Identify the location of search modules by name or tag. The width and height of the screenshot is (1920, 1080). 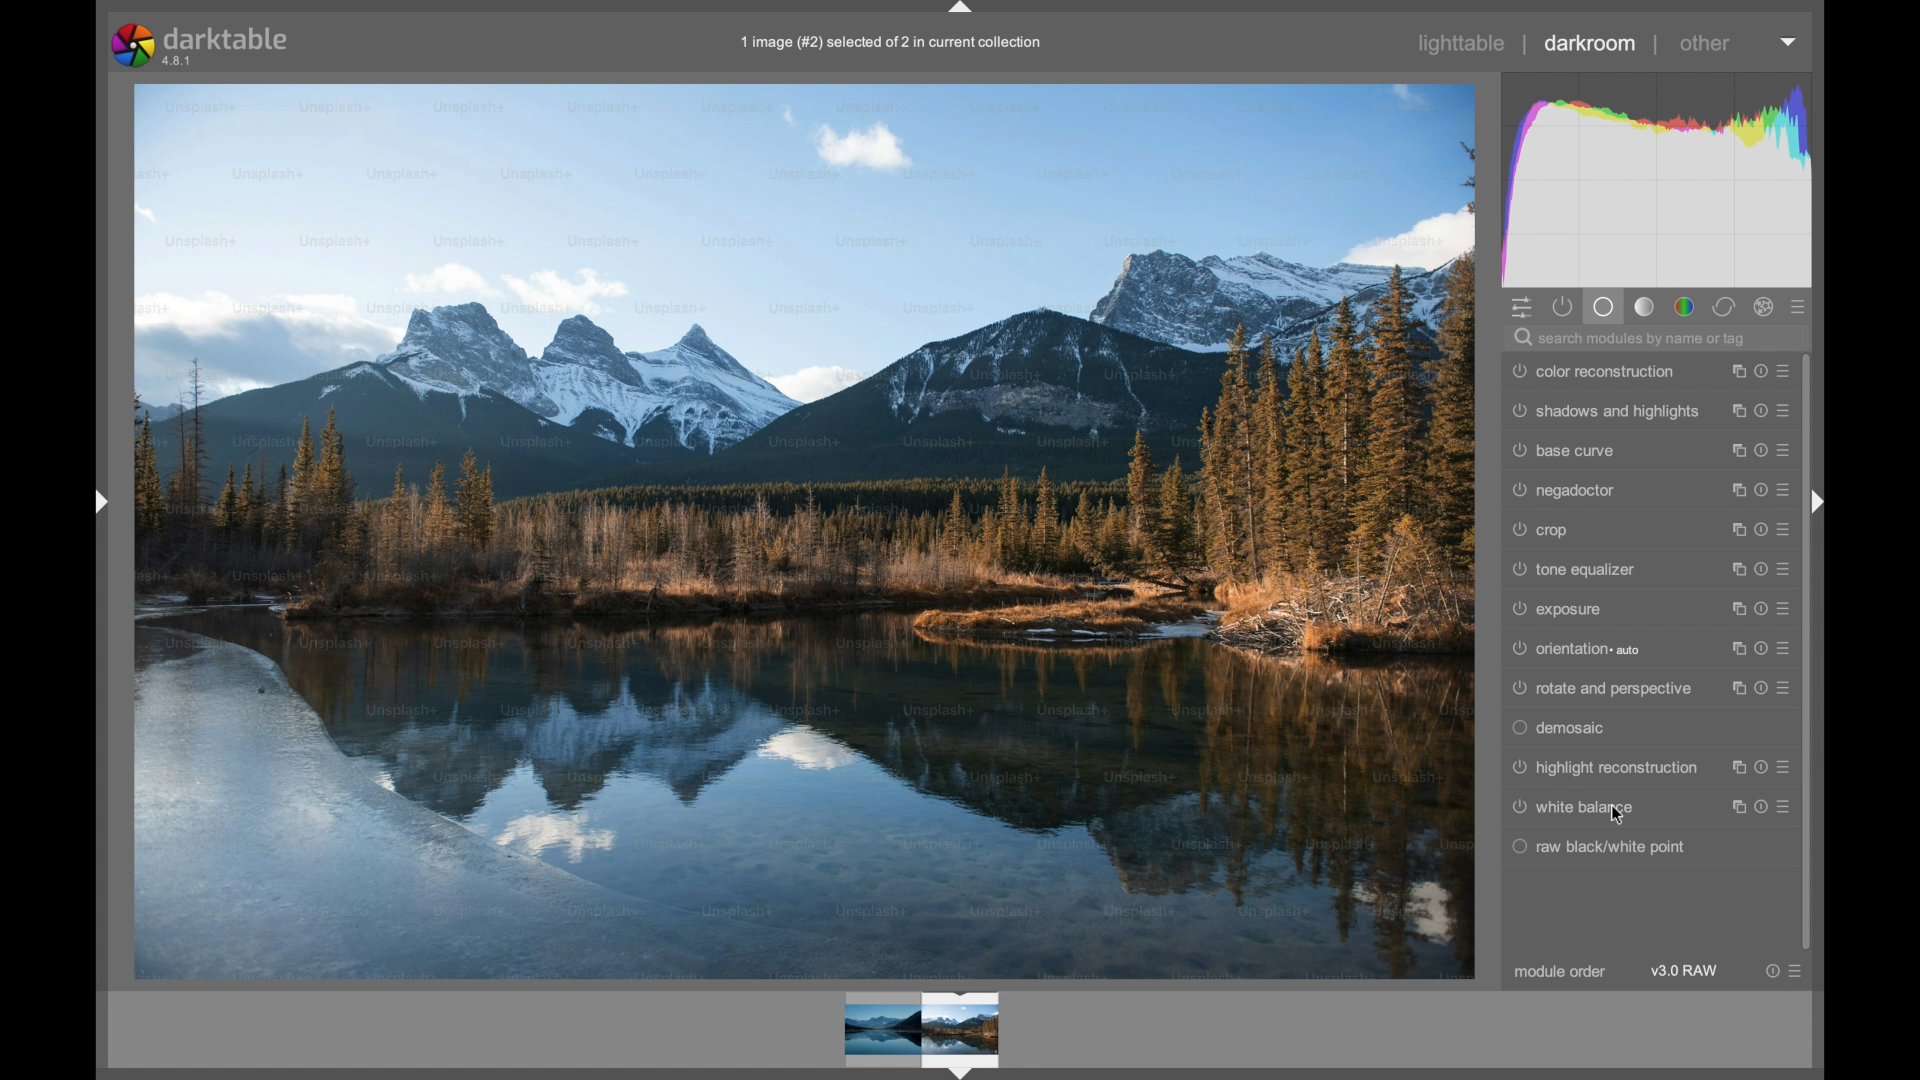
(1630, 339).